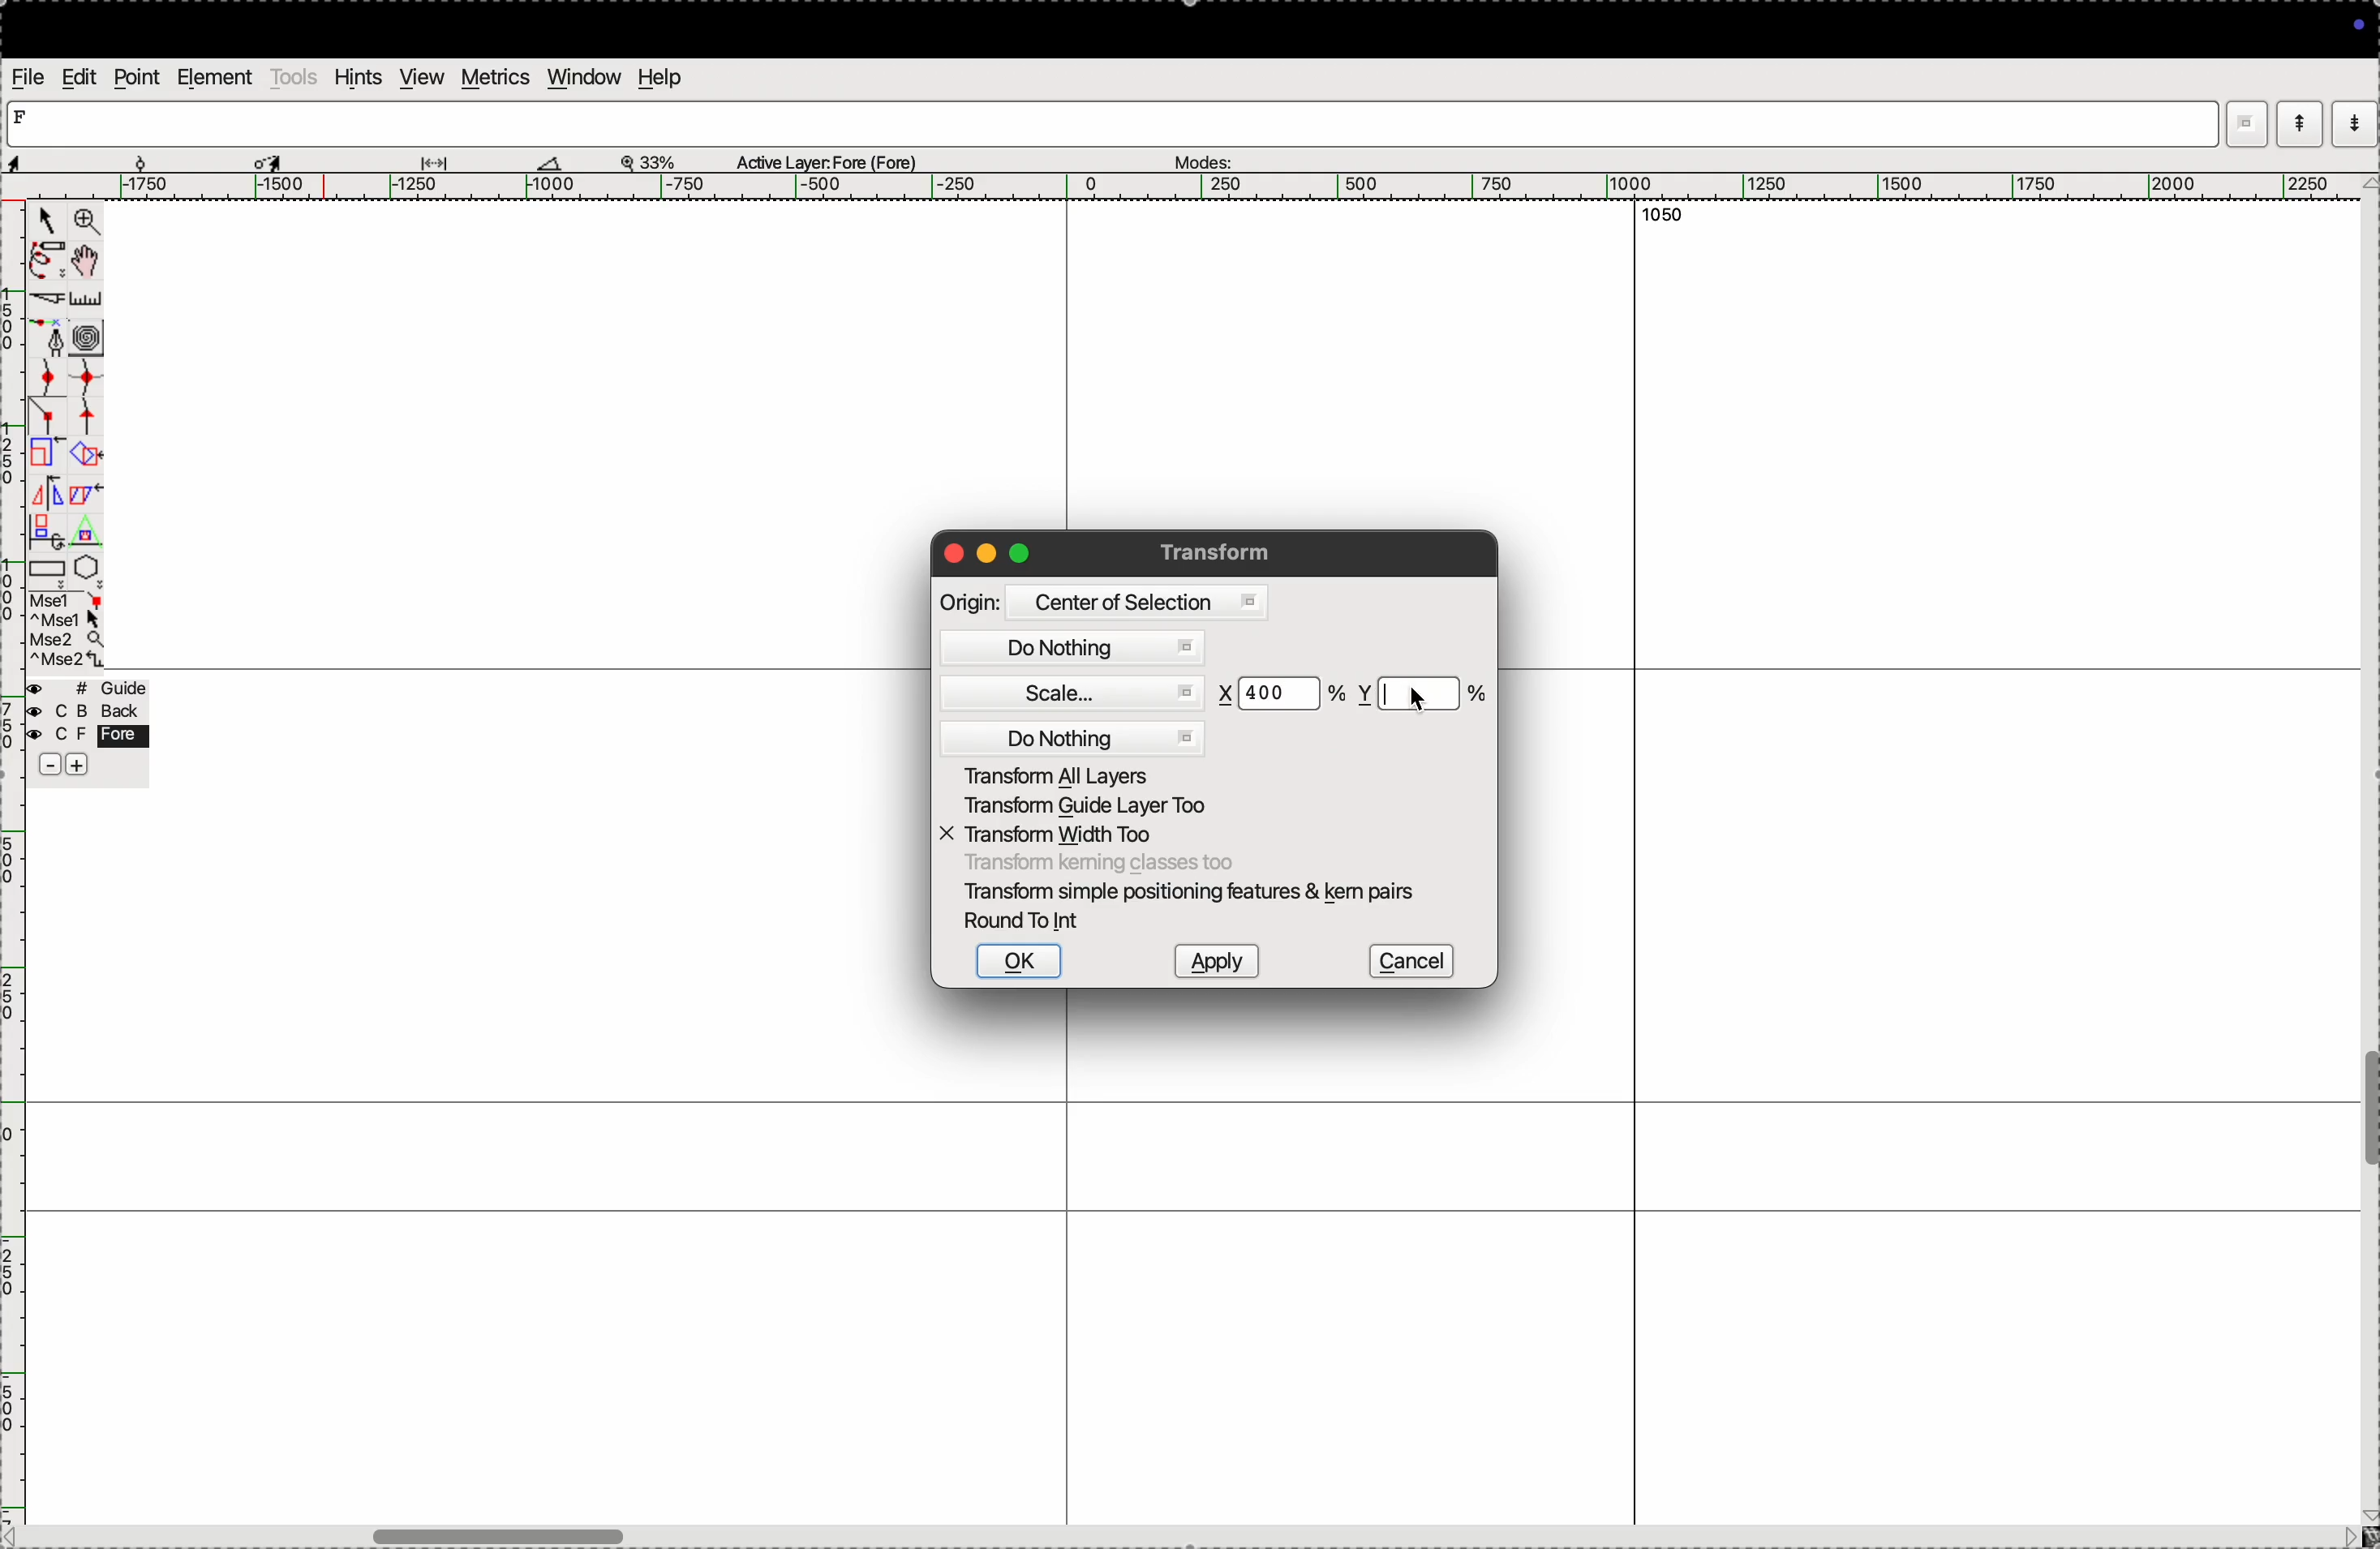  What do you see at coordinates (81, 77) in the screenshot?
I see `edit` at bounding box center [81, 77].